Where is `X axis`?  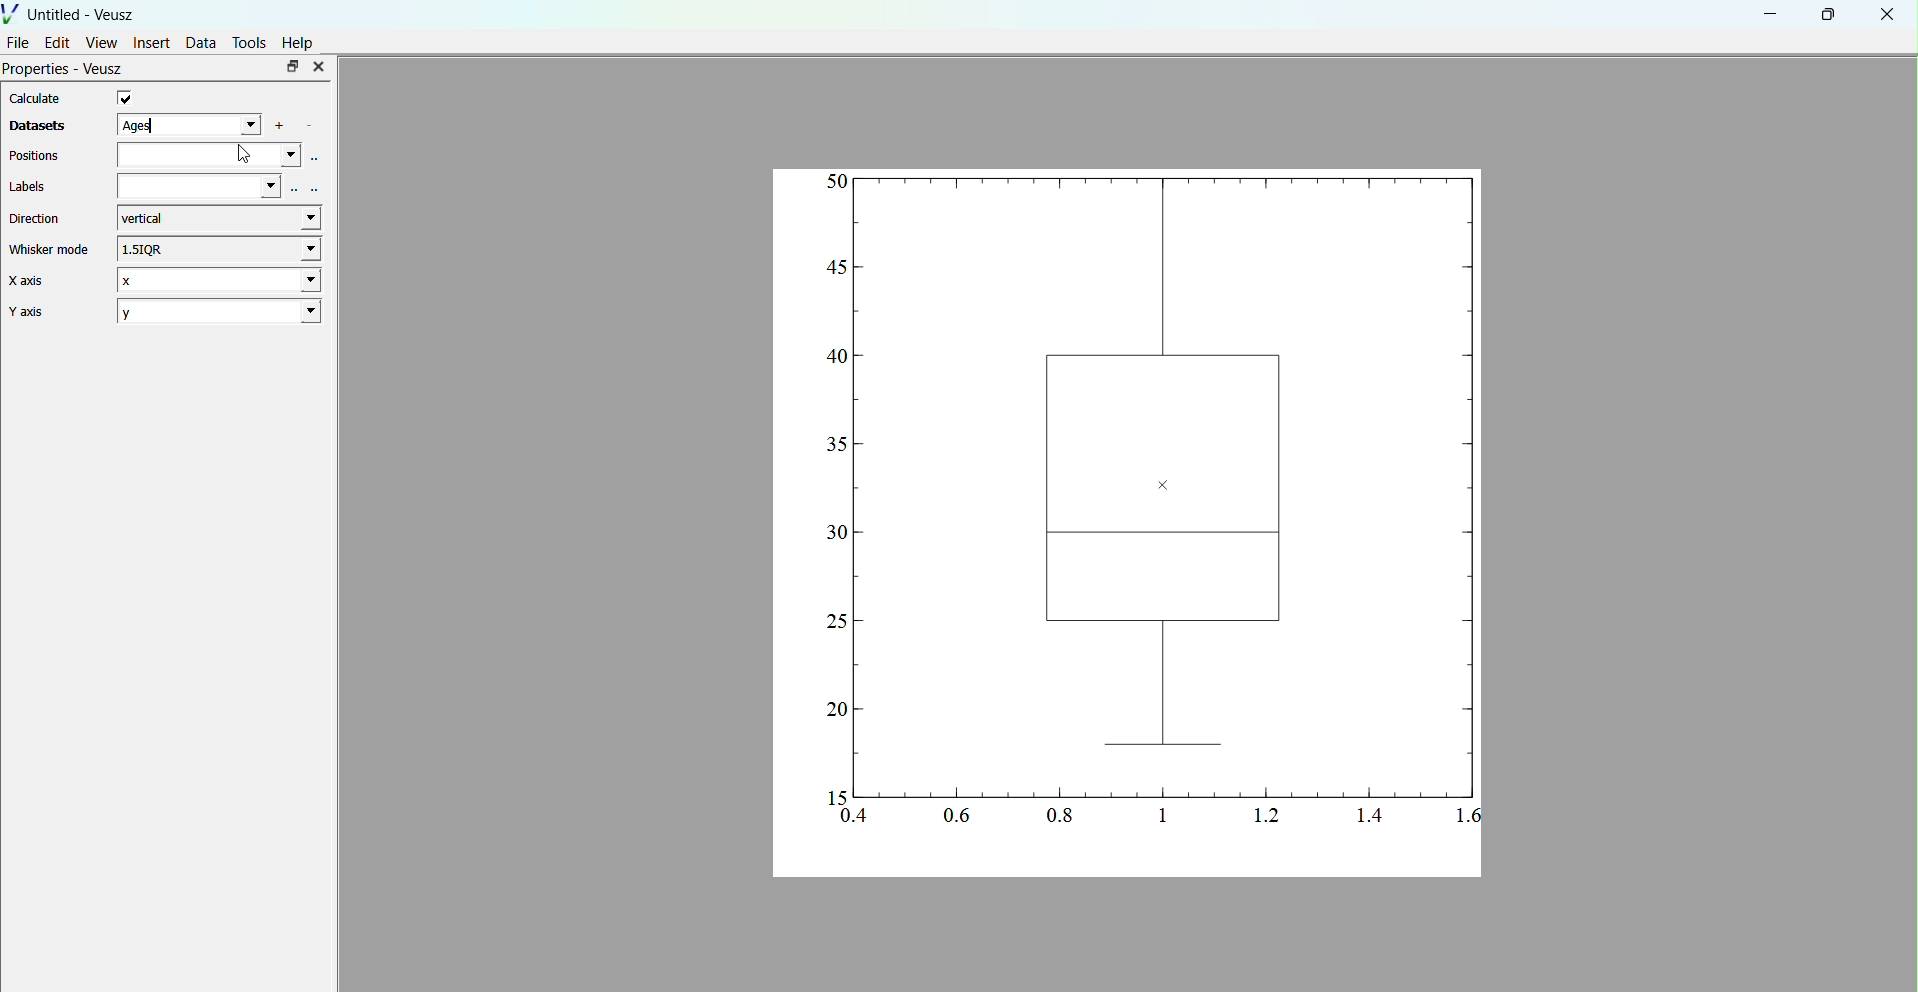 X axis is located at coordinates (41, 282).